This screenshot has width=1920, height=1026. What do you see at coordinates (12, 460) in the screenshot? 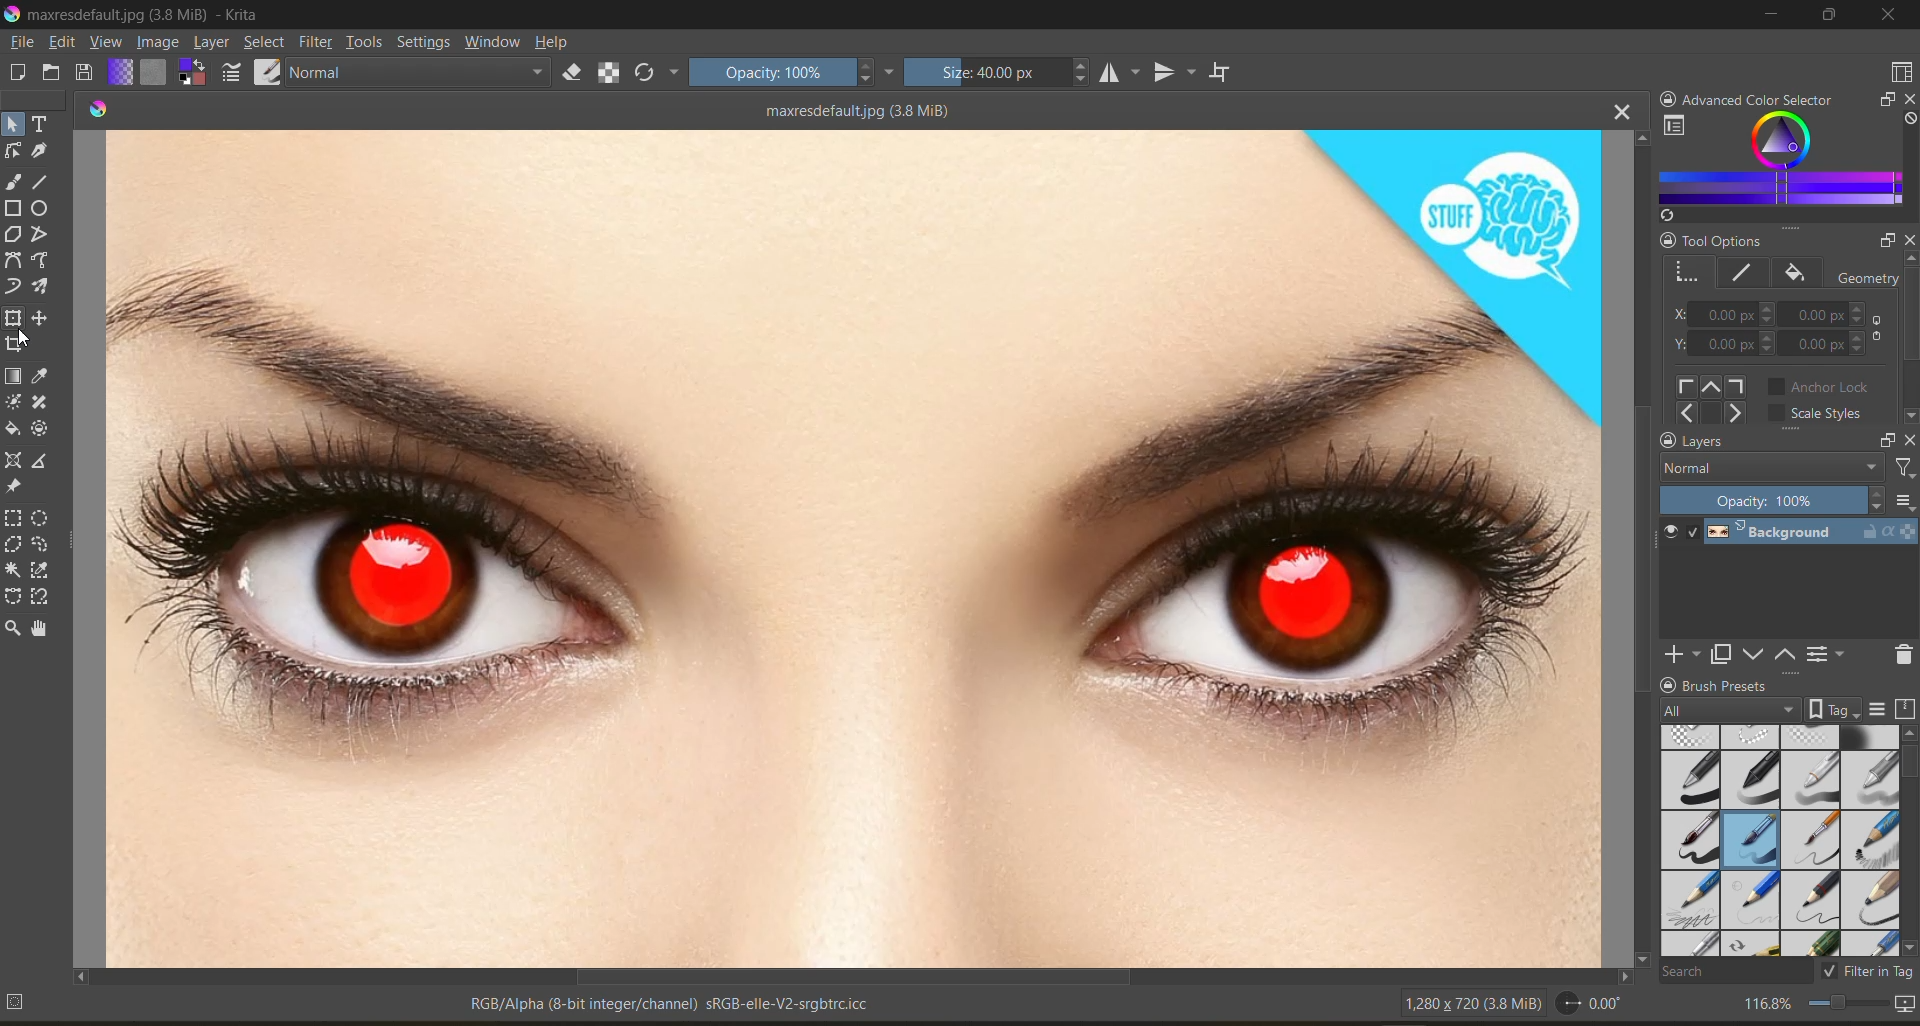
I see `tool` at bounding box center [12, 460].